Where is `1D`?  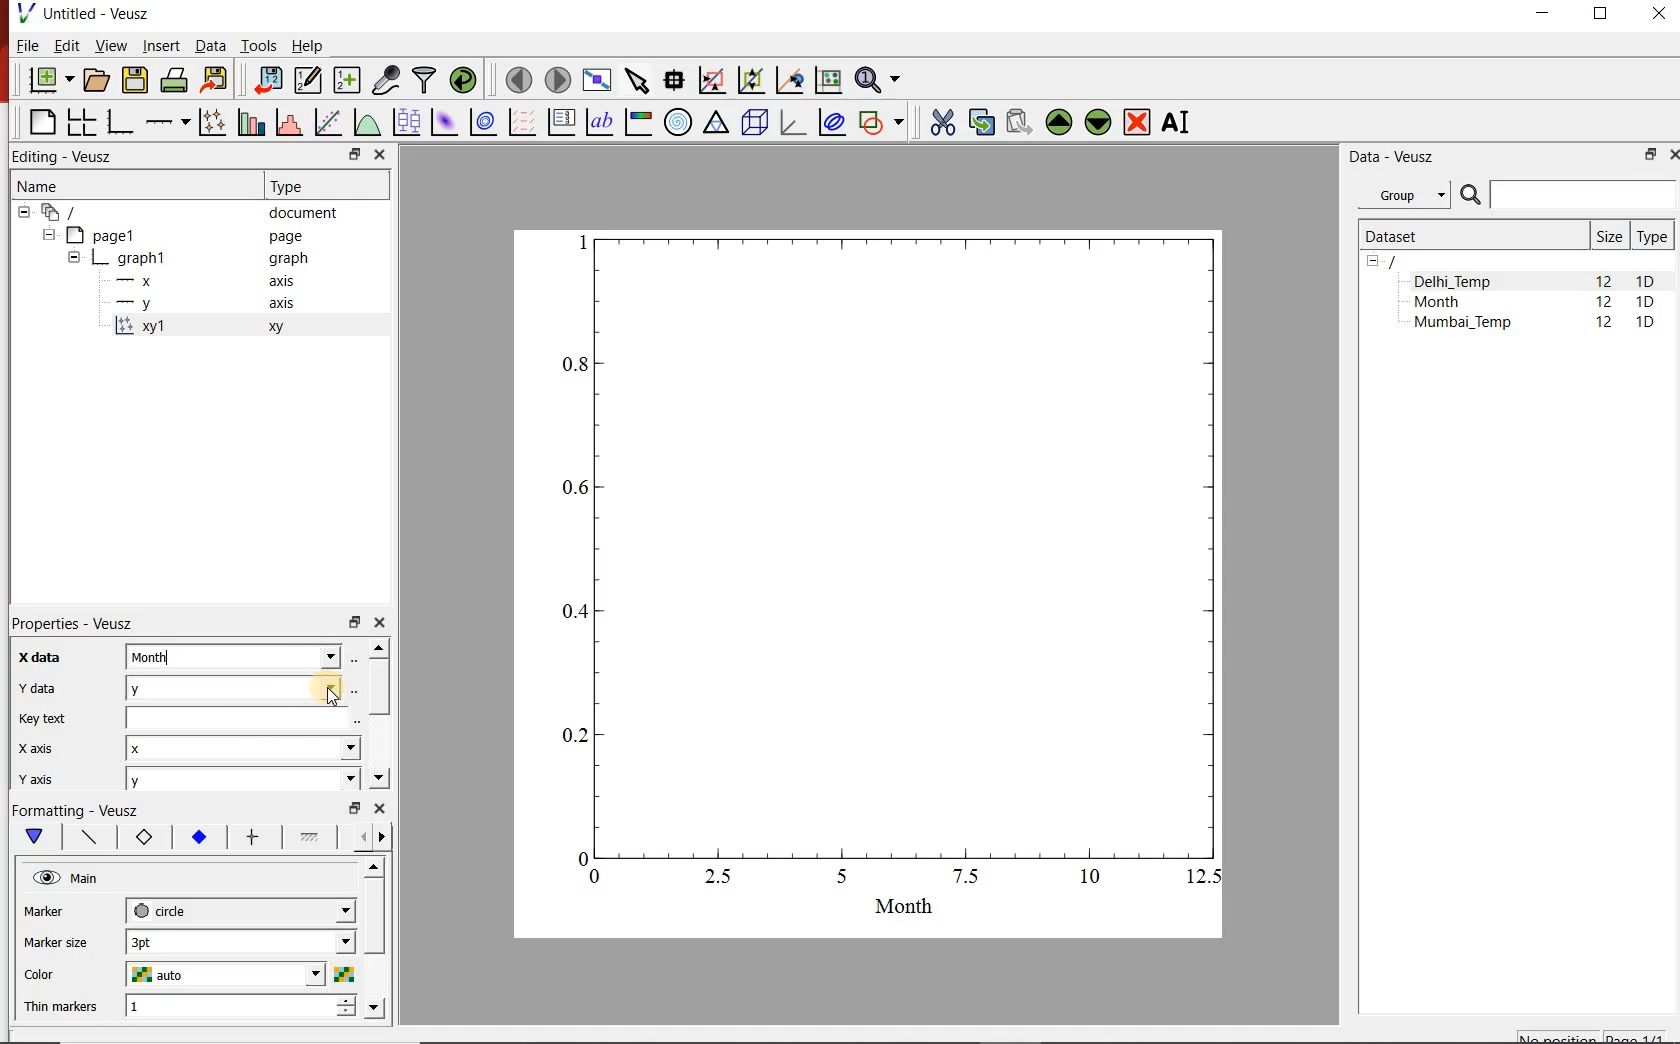
1D is located at coordinates (1646, 281).